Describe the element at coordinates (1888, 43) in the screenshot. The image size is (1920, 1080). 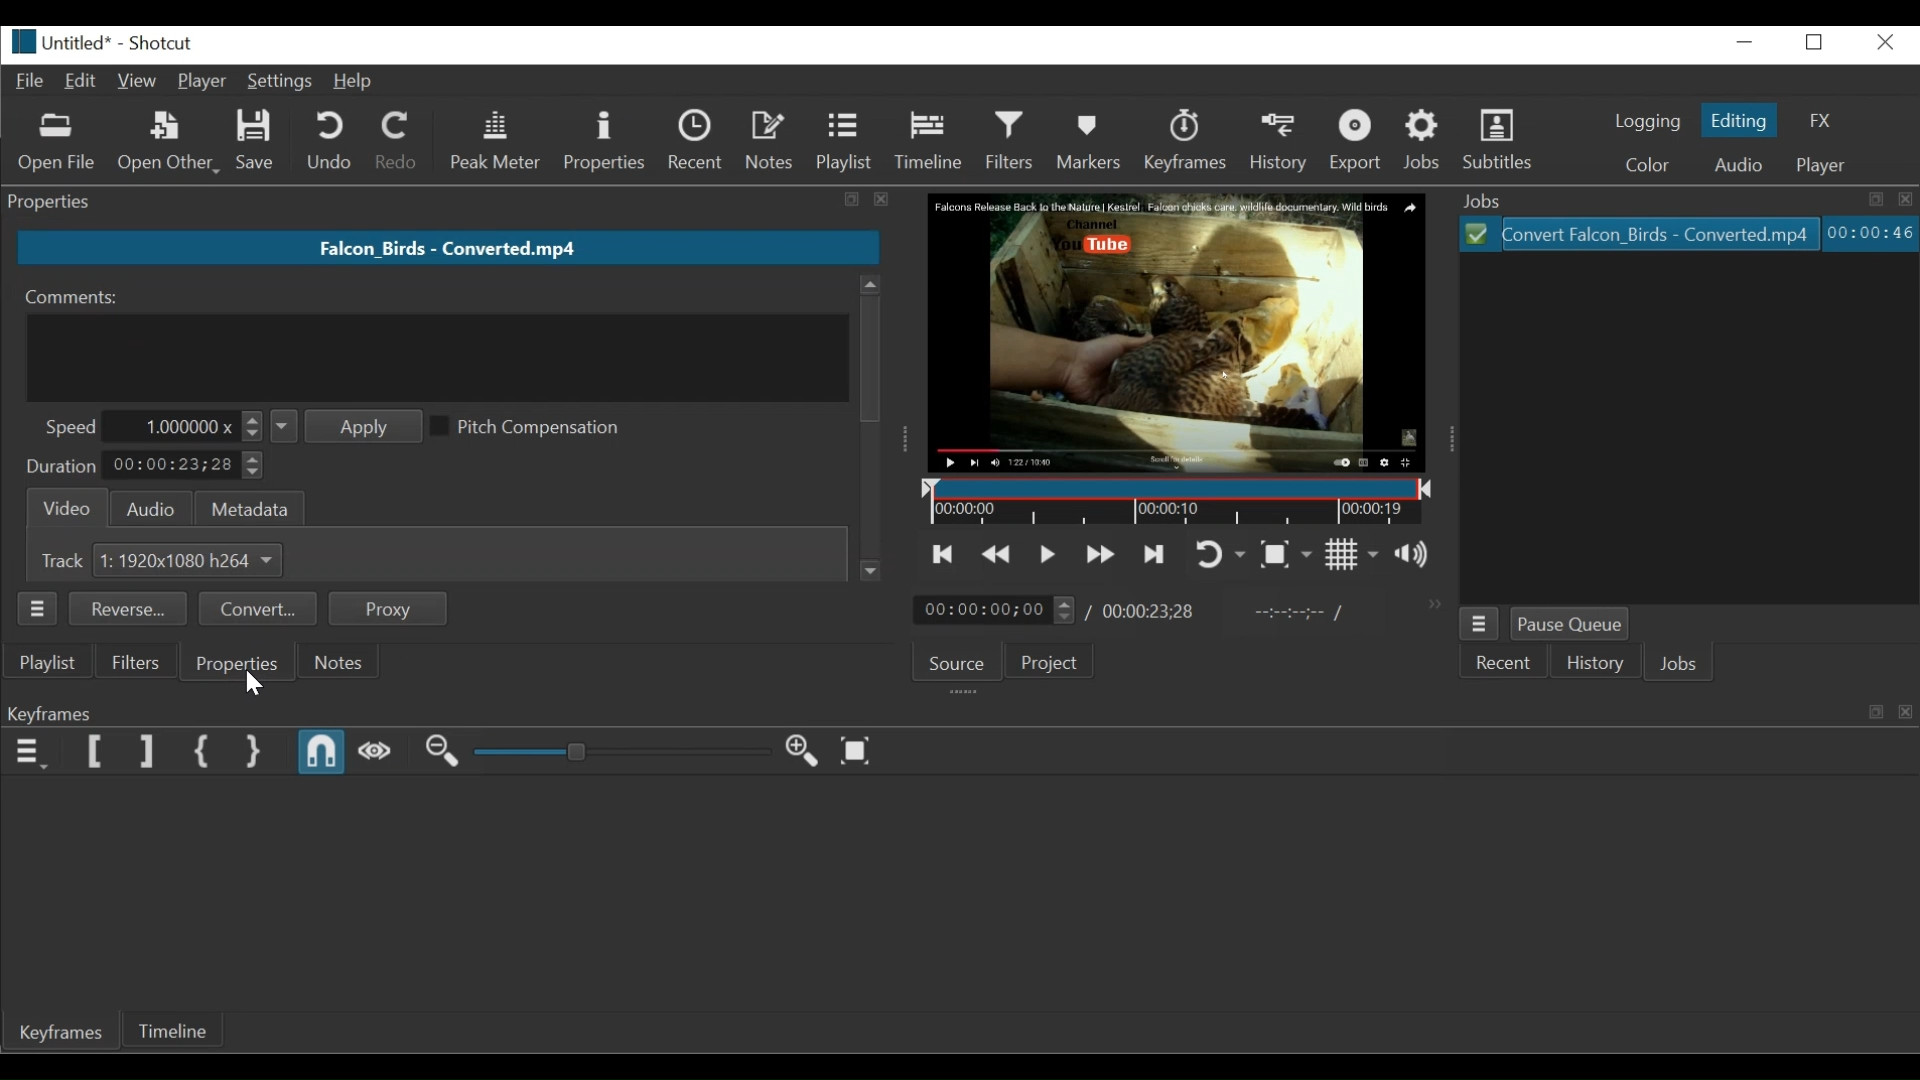
I see `Close` at that location.